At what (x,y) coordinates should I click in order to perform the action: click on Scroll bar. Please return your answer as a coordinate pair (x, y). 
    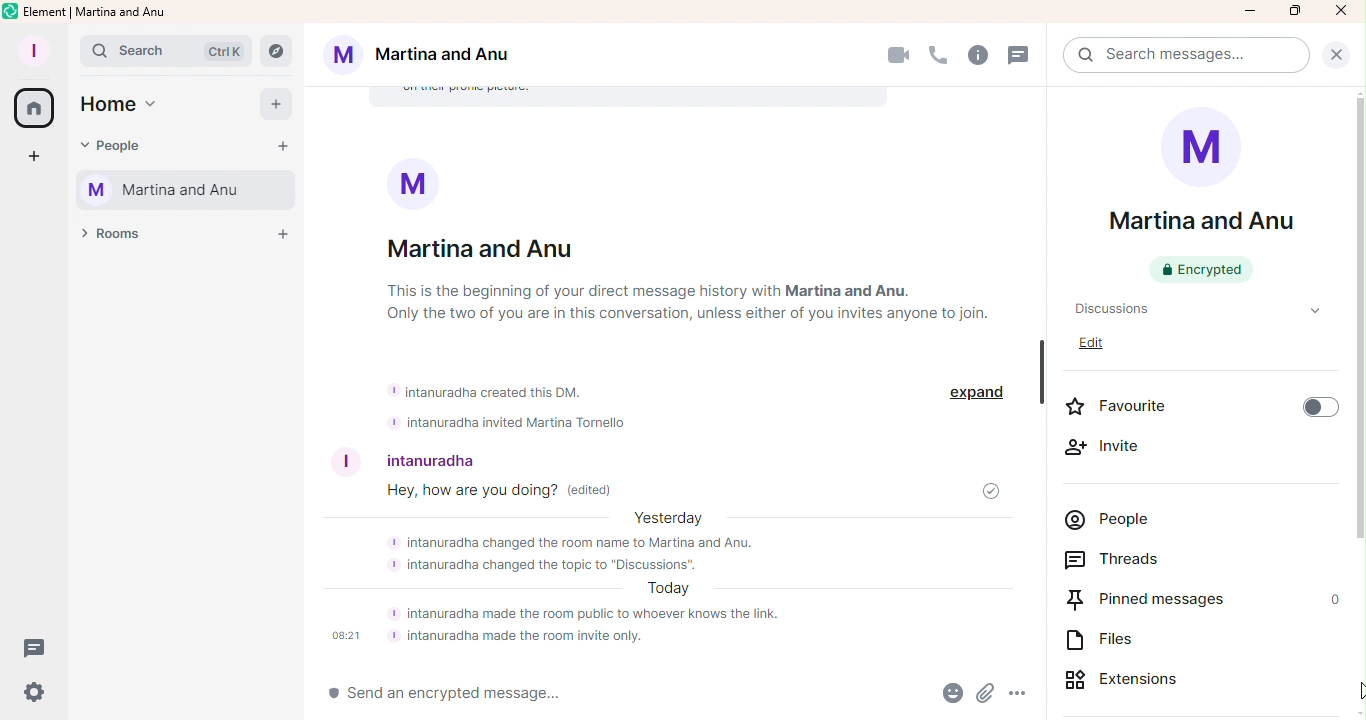
    Looking at the image, I should click on (1358, 407).